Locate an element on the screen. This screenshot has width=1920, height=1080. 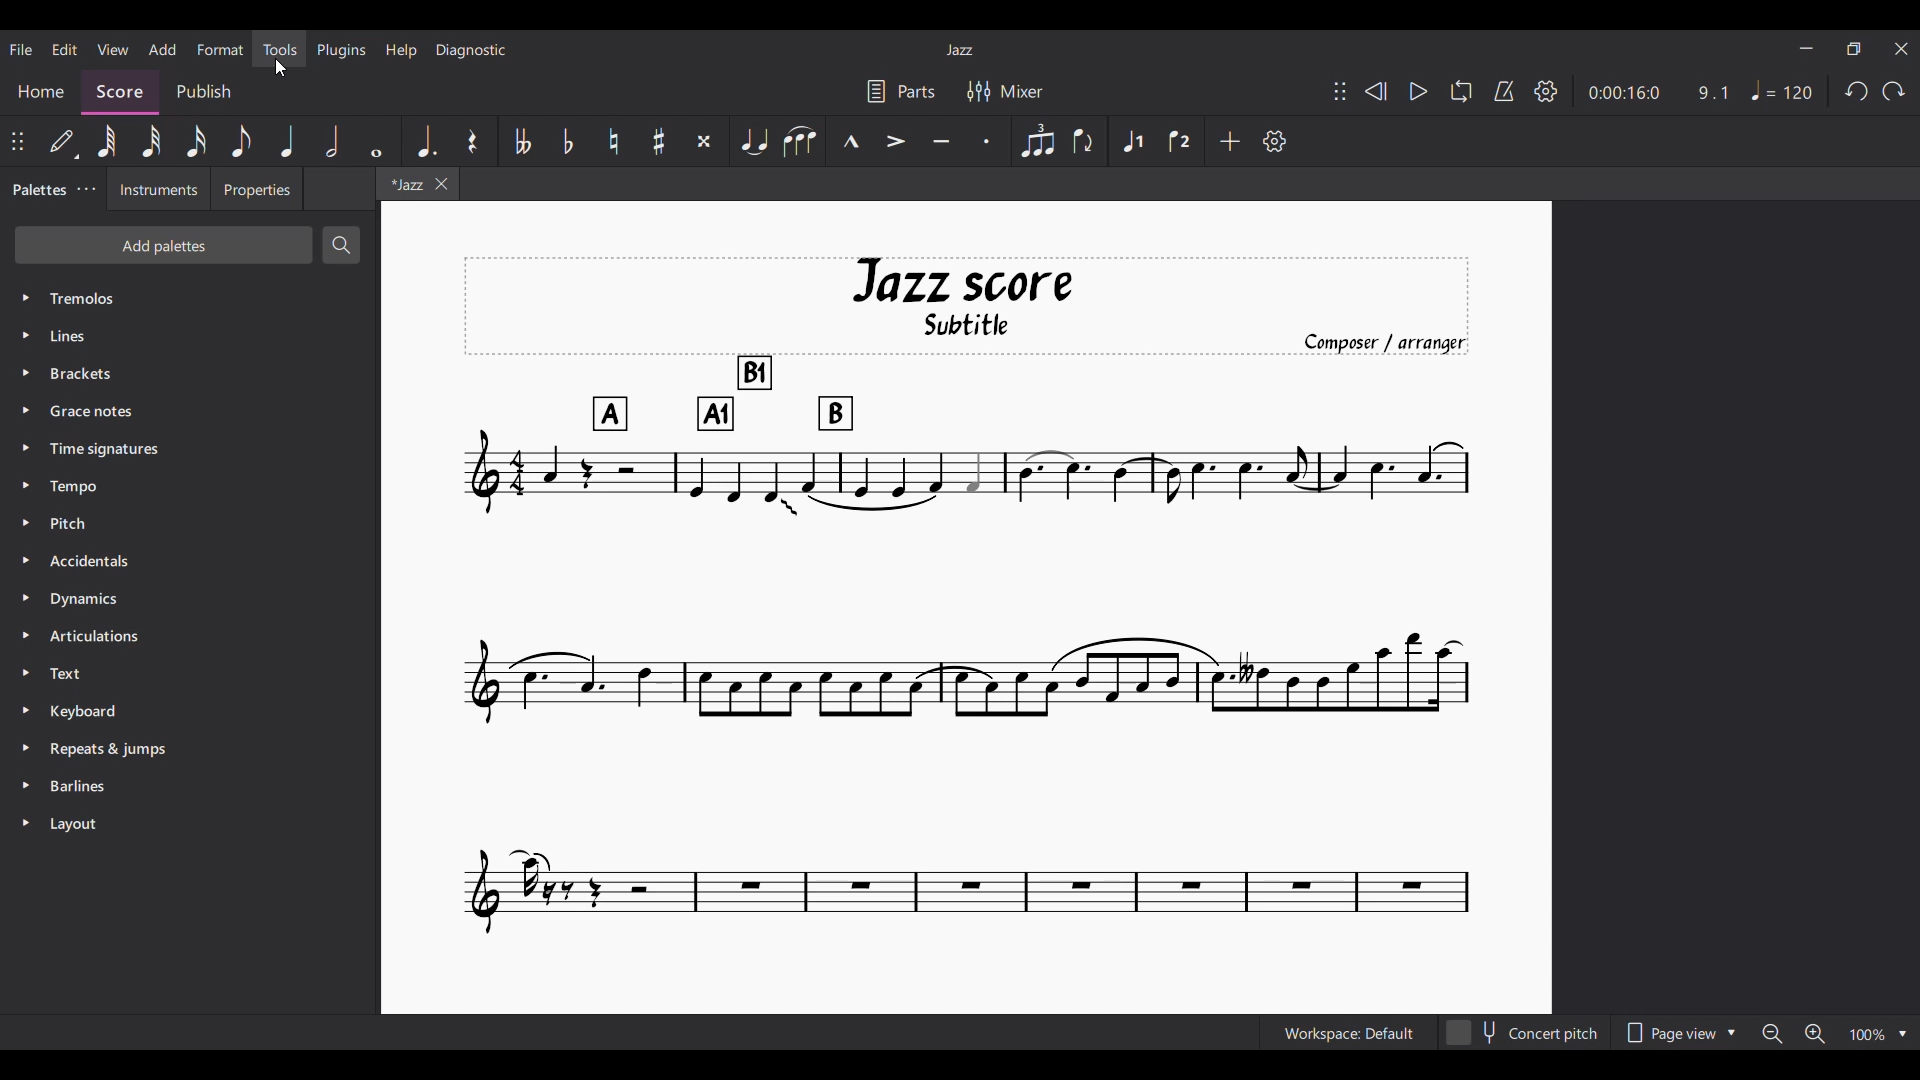
Grace notes is located at coordinates (190, 410).